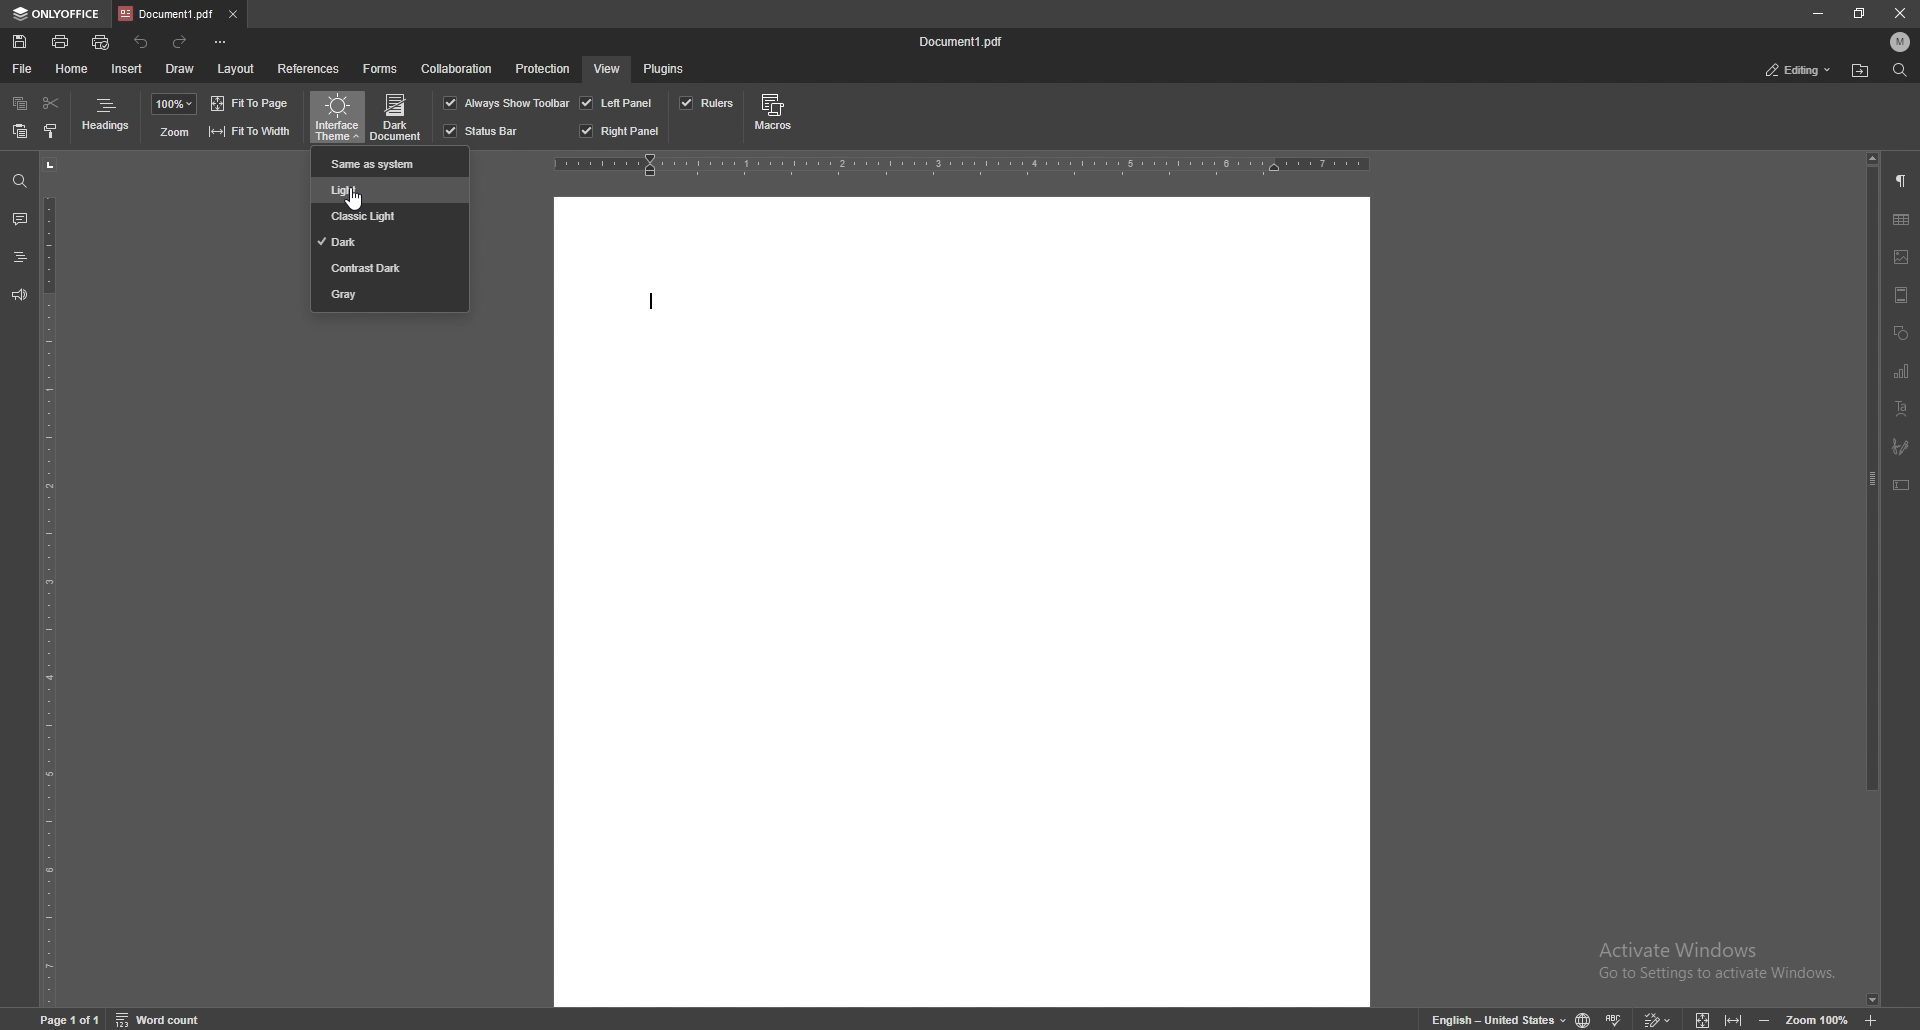 The width and height of the screenshot is (1920, 1030). Describe the element at coordinates (20, 131) in the screenshot. I see `paste` at that location.